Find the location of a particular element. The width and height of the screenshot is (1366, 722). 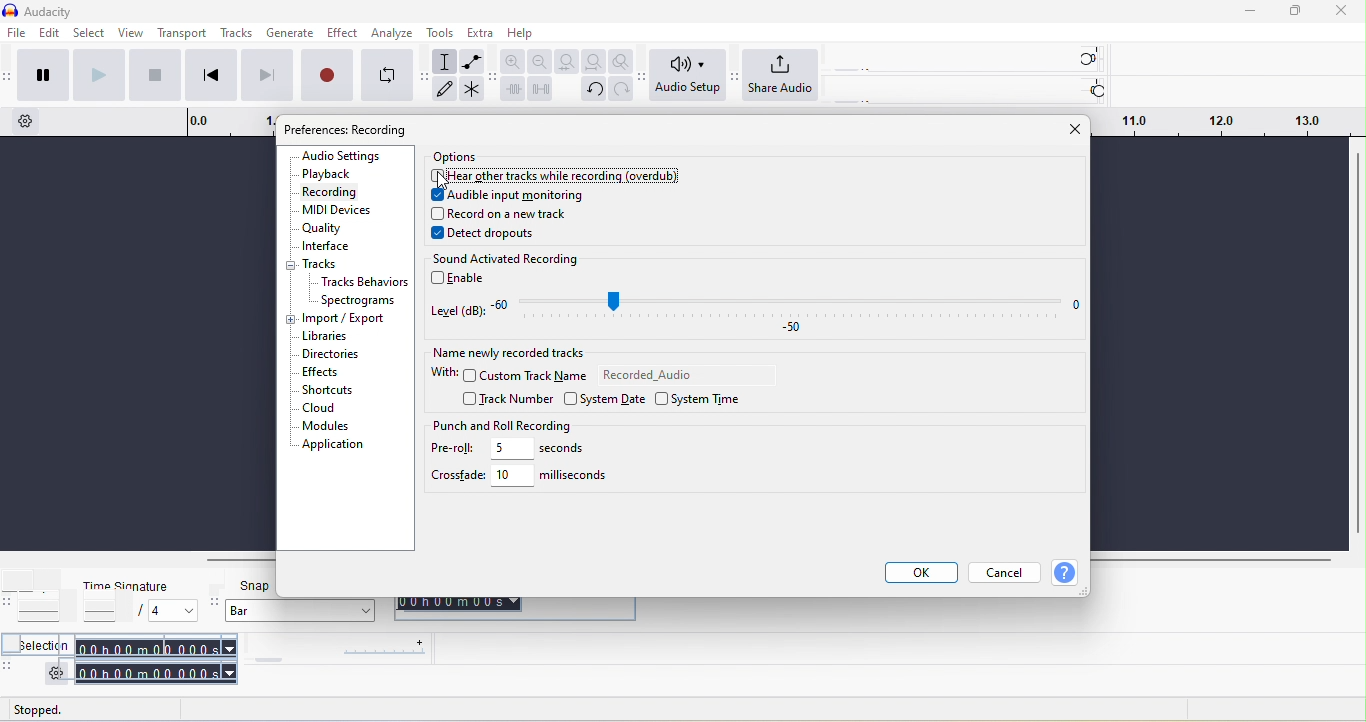

interface is located at coordinates (324, 247).